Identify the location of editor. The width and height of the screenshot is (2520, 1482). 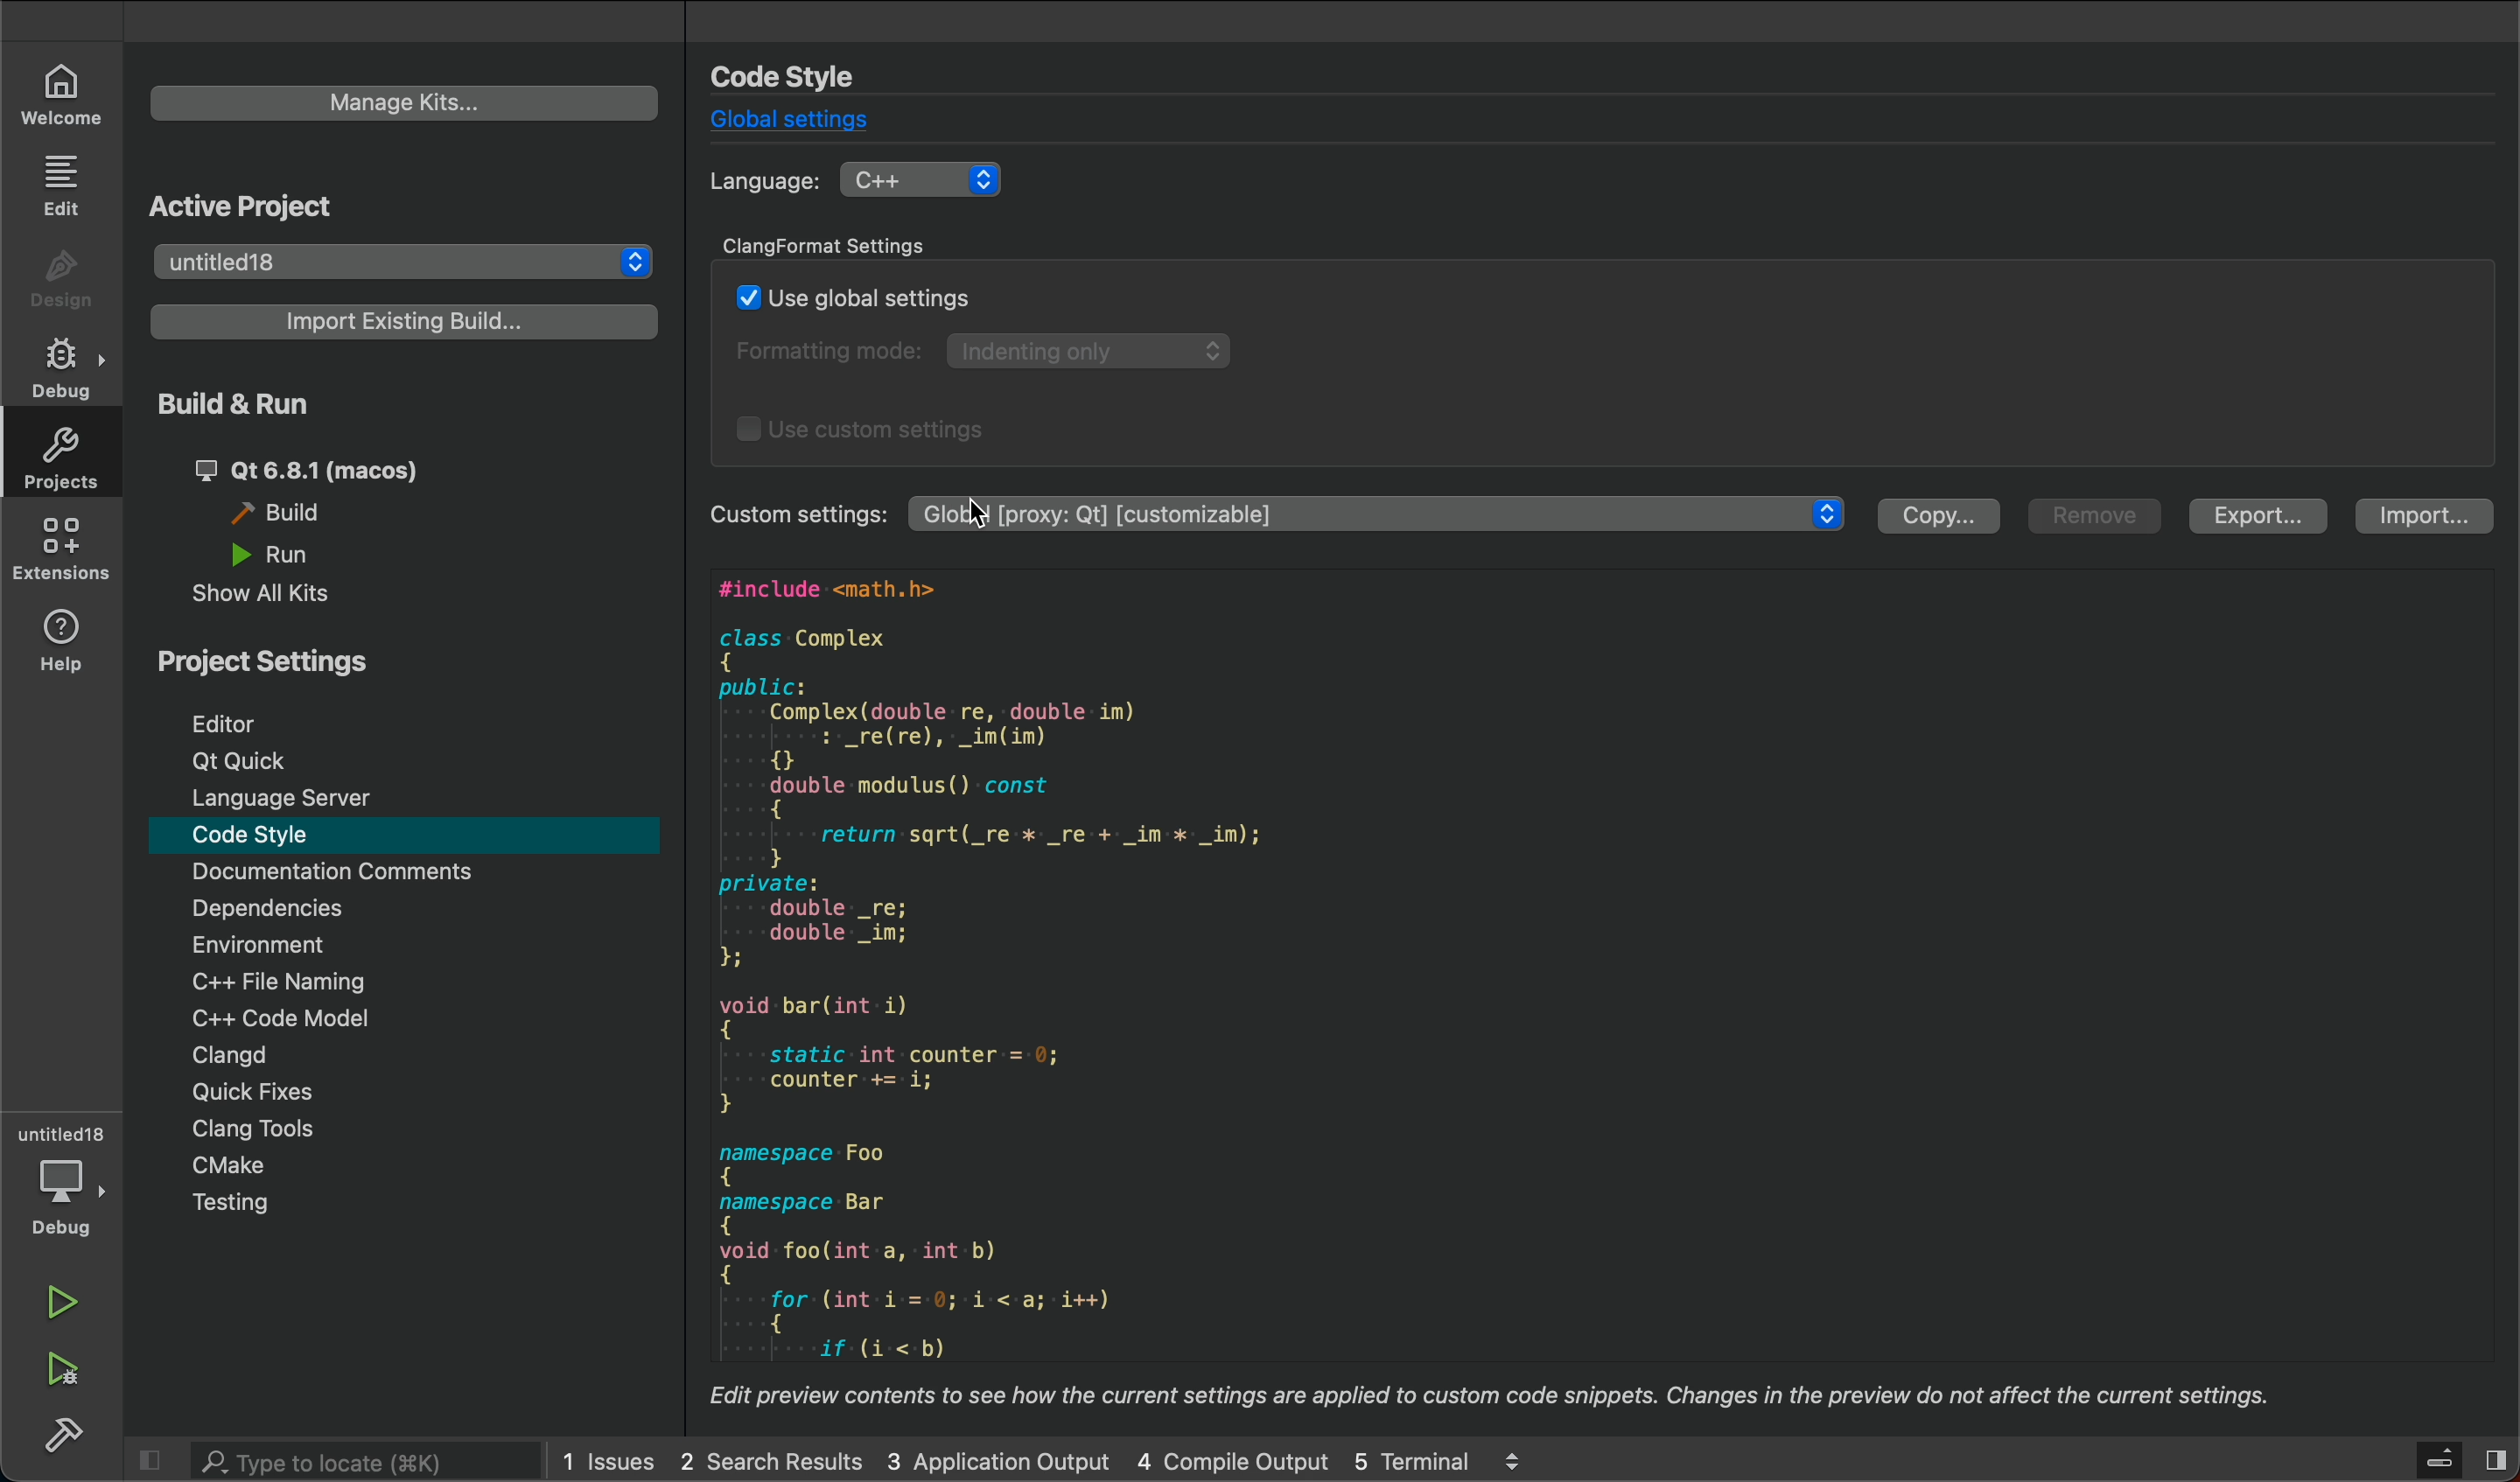
(223, 723).